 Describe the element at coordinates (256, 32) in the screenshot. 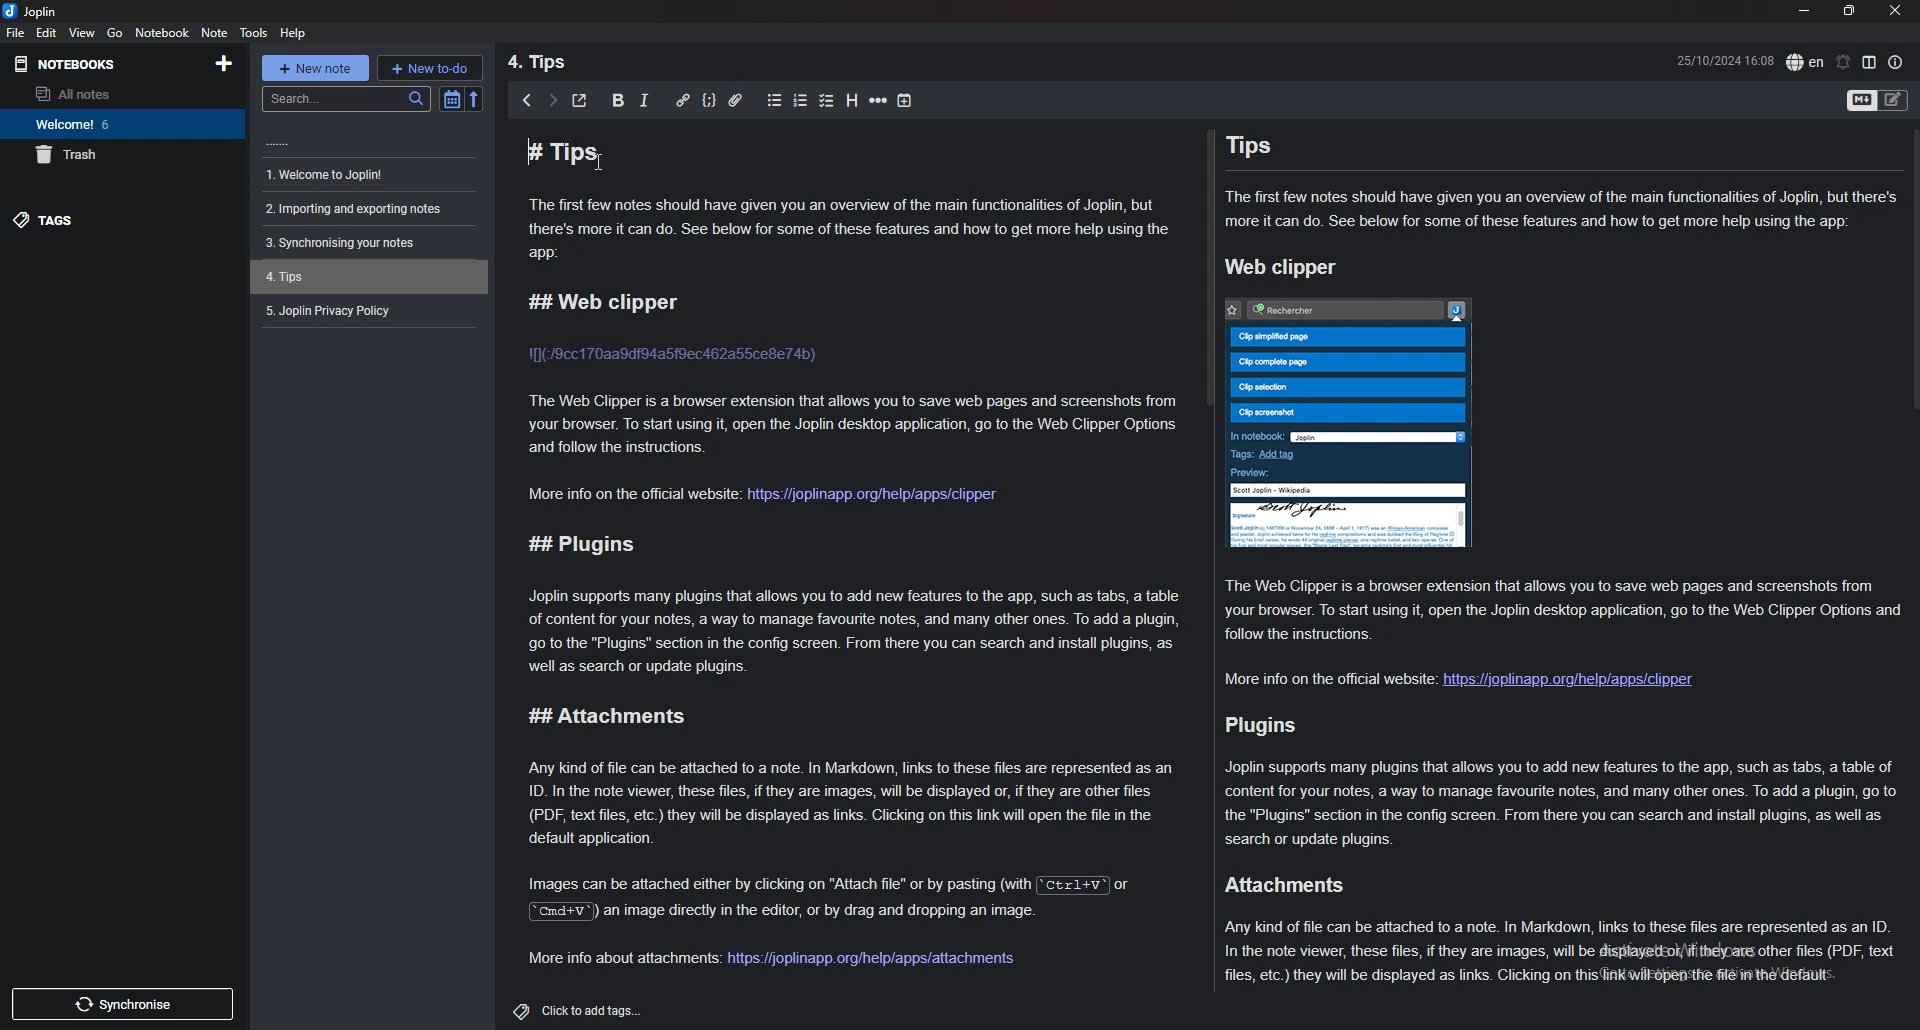

I see `tools` at that location.